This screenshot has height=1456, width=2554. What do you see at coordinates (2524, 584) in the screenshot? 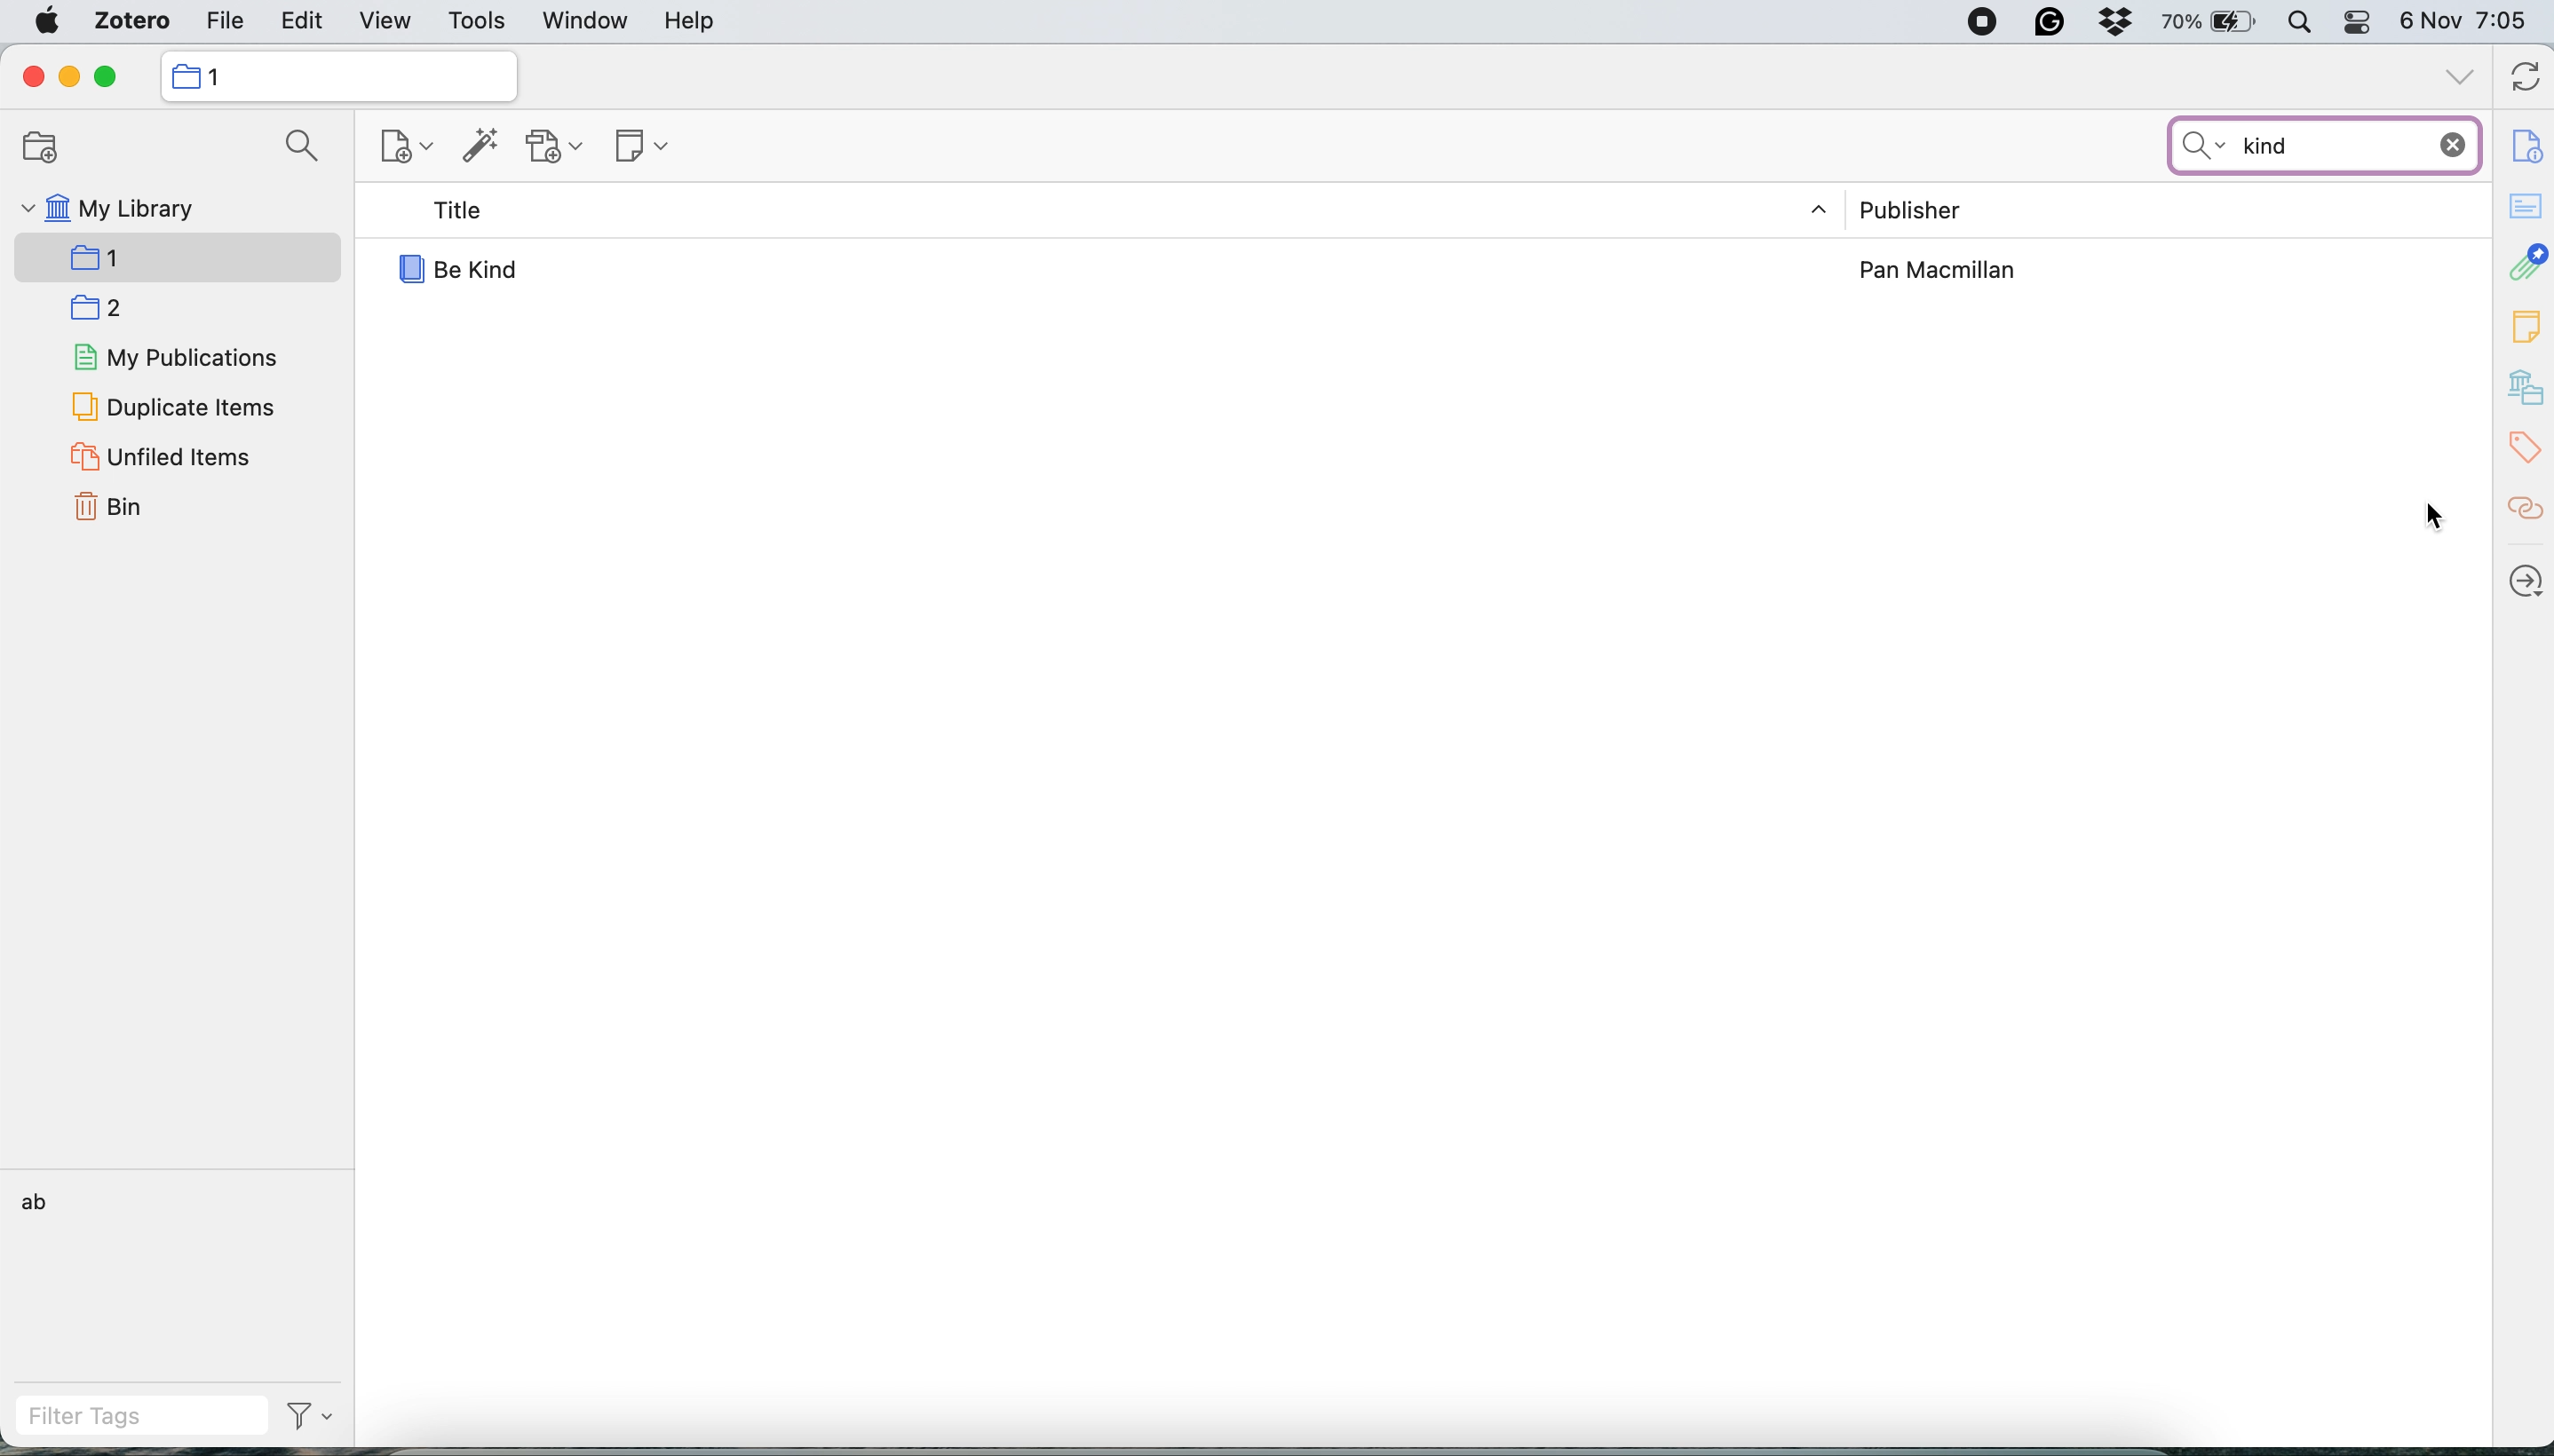
I see `locate` at bounding box center [2524, 584].